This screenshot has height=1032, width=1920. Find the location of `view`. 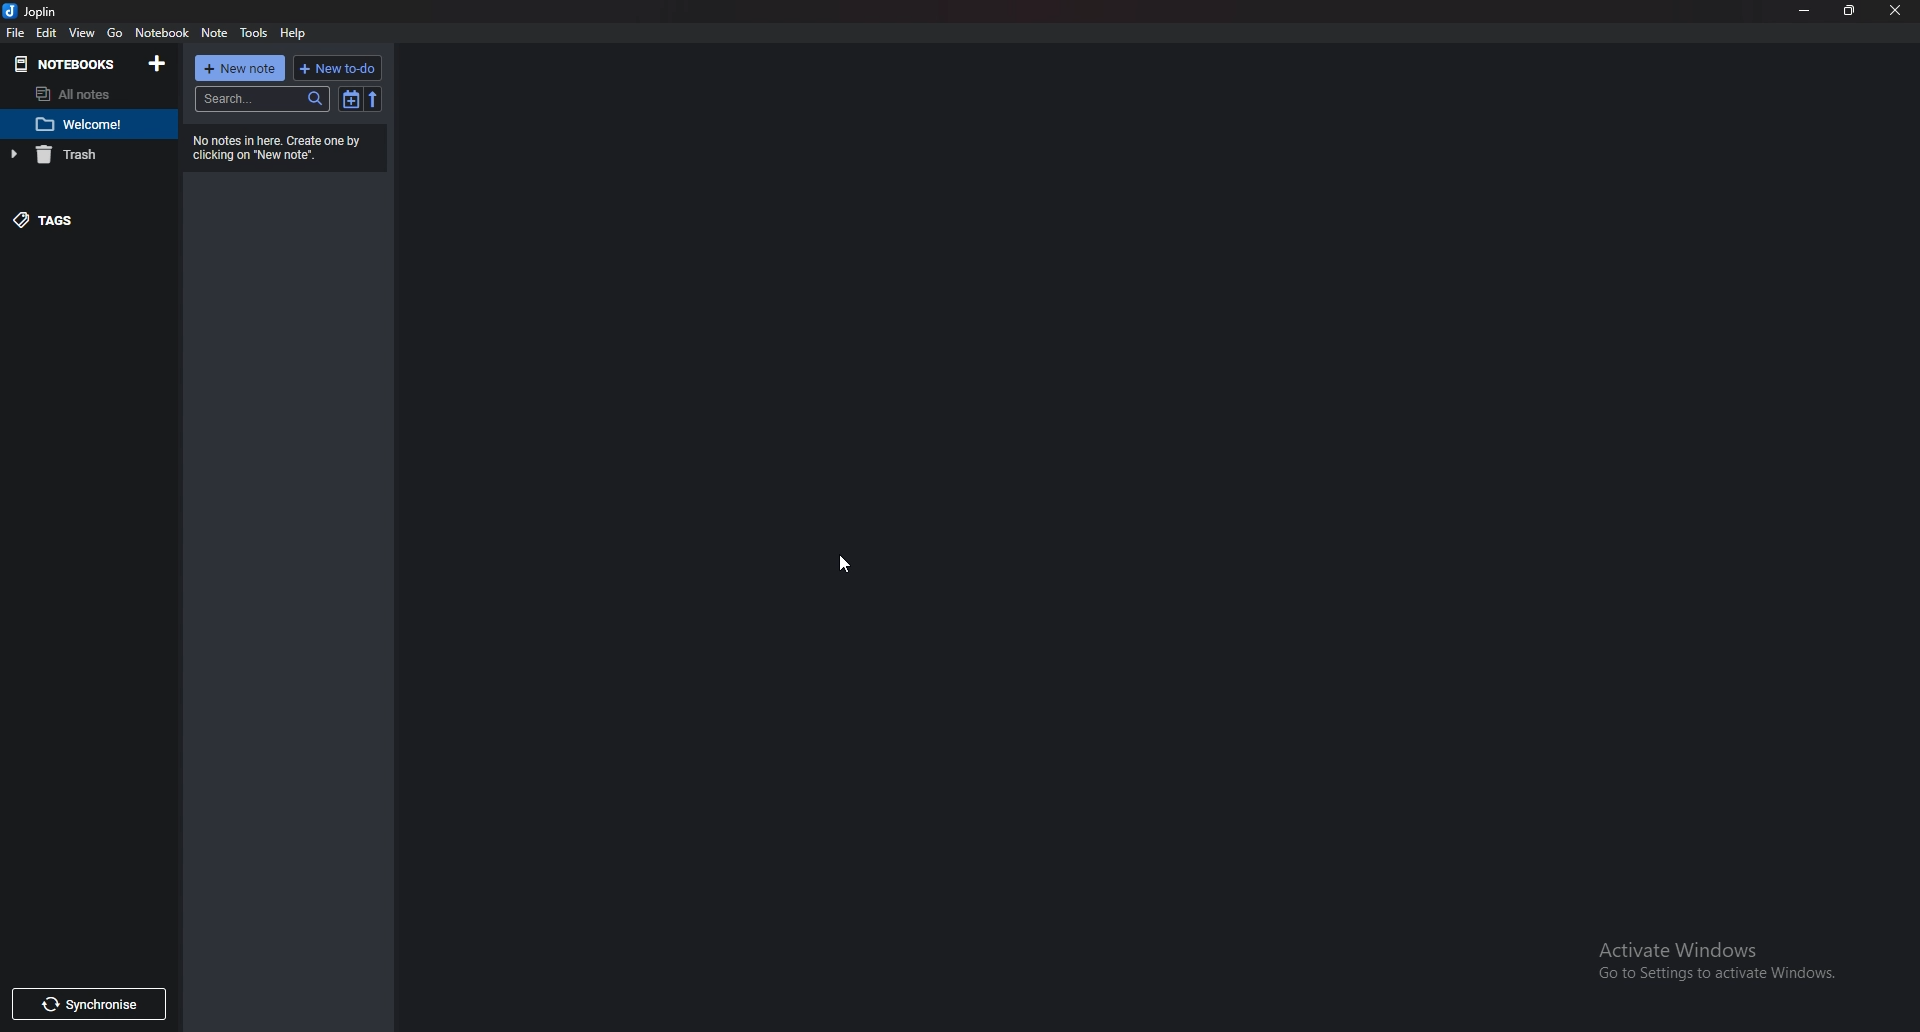

view is located at coordinates (83, 33).